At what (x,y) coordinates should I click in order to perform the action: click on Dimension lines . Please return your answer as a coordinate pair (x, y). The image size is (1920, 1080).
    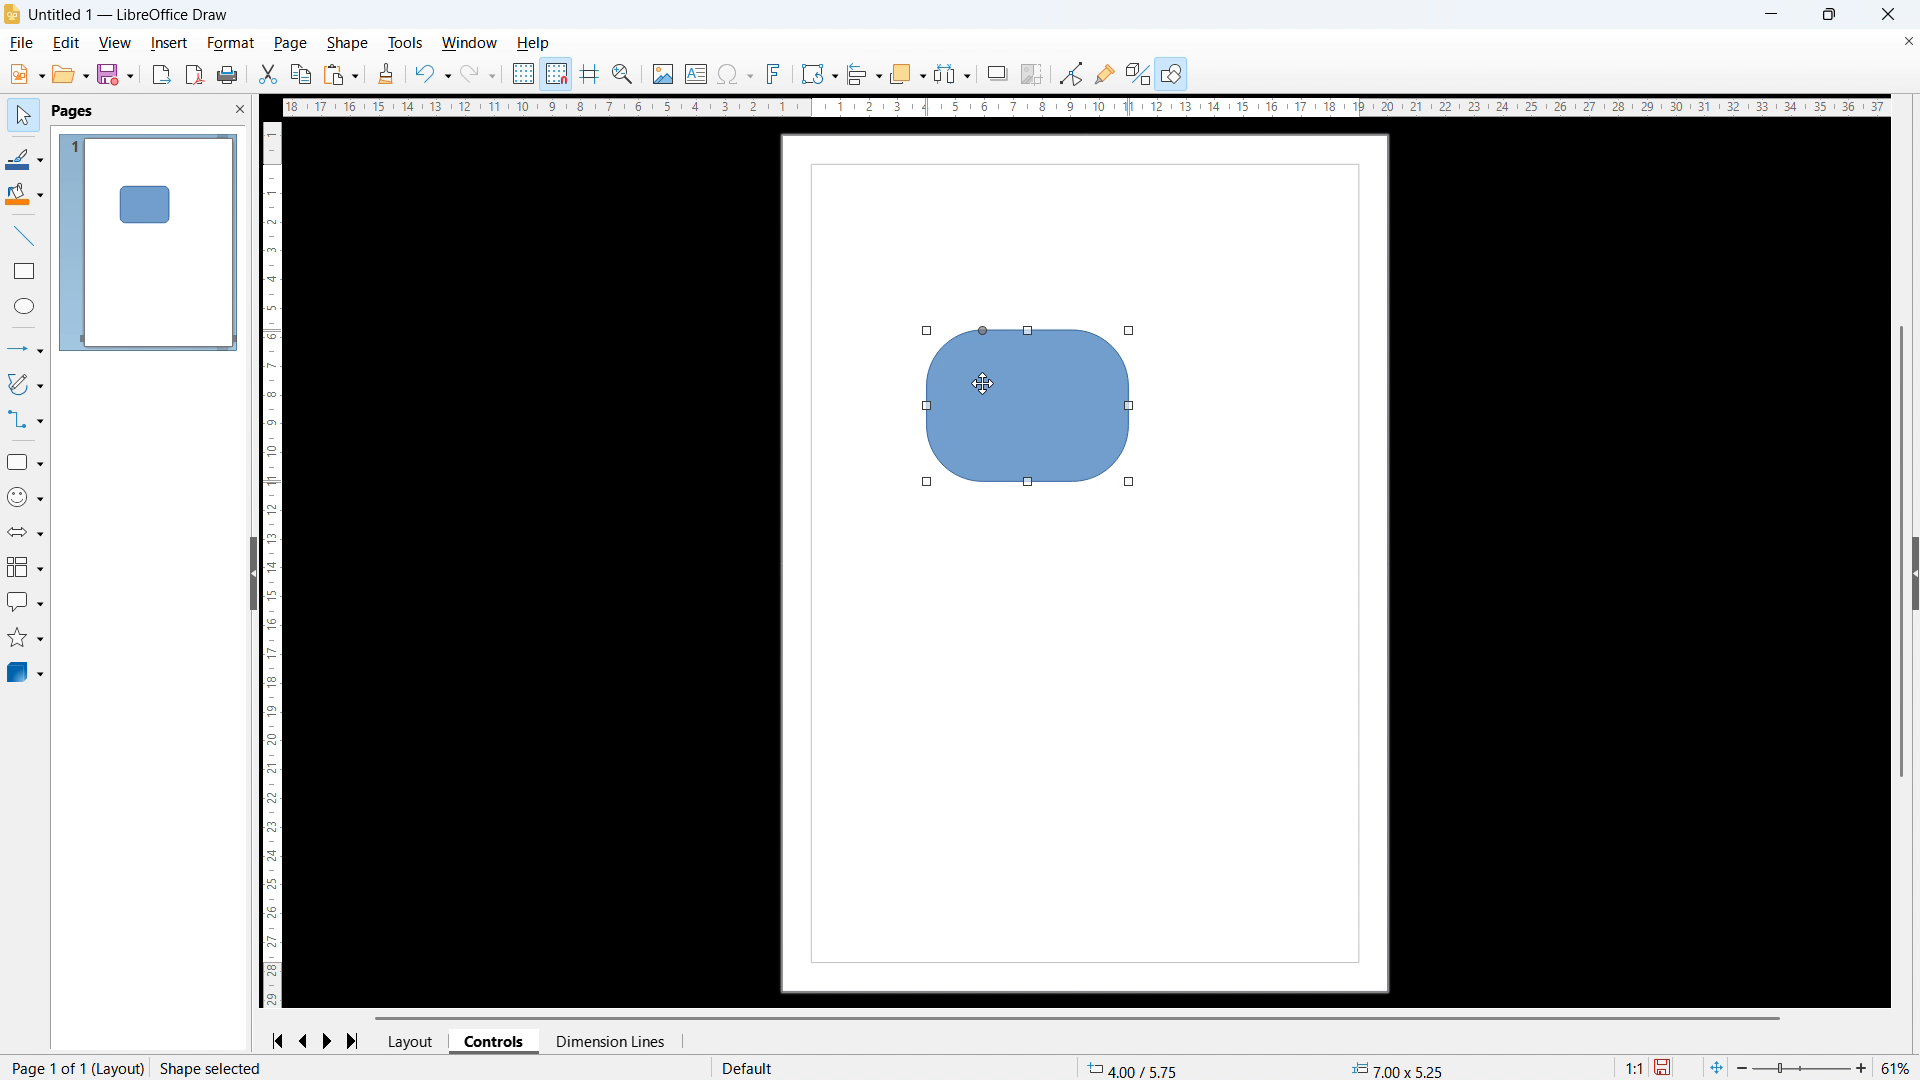
    Looking at the image, I should click on (609, 1042).